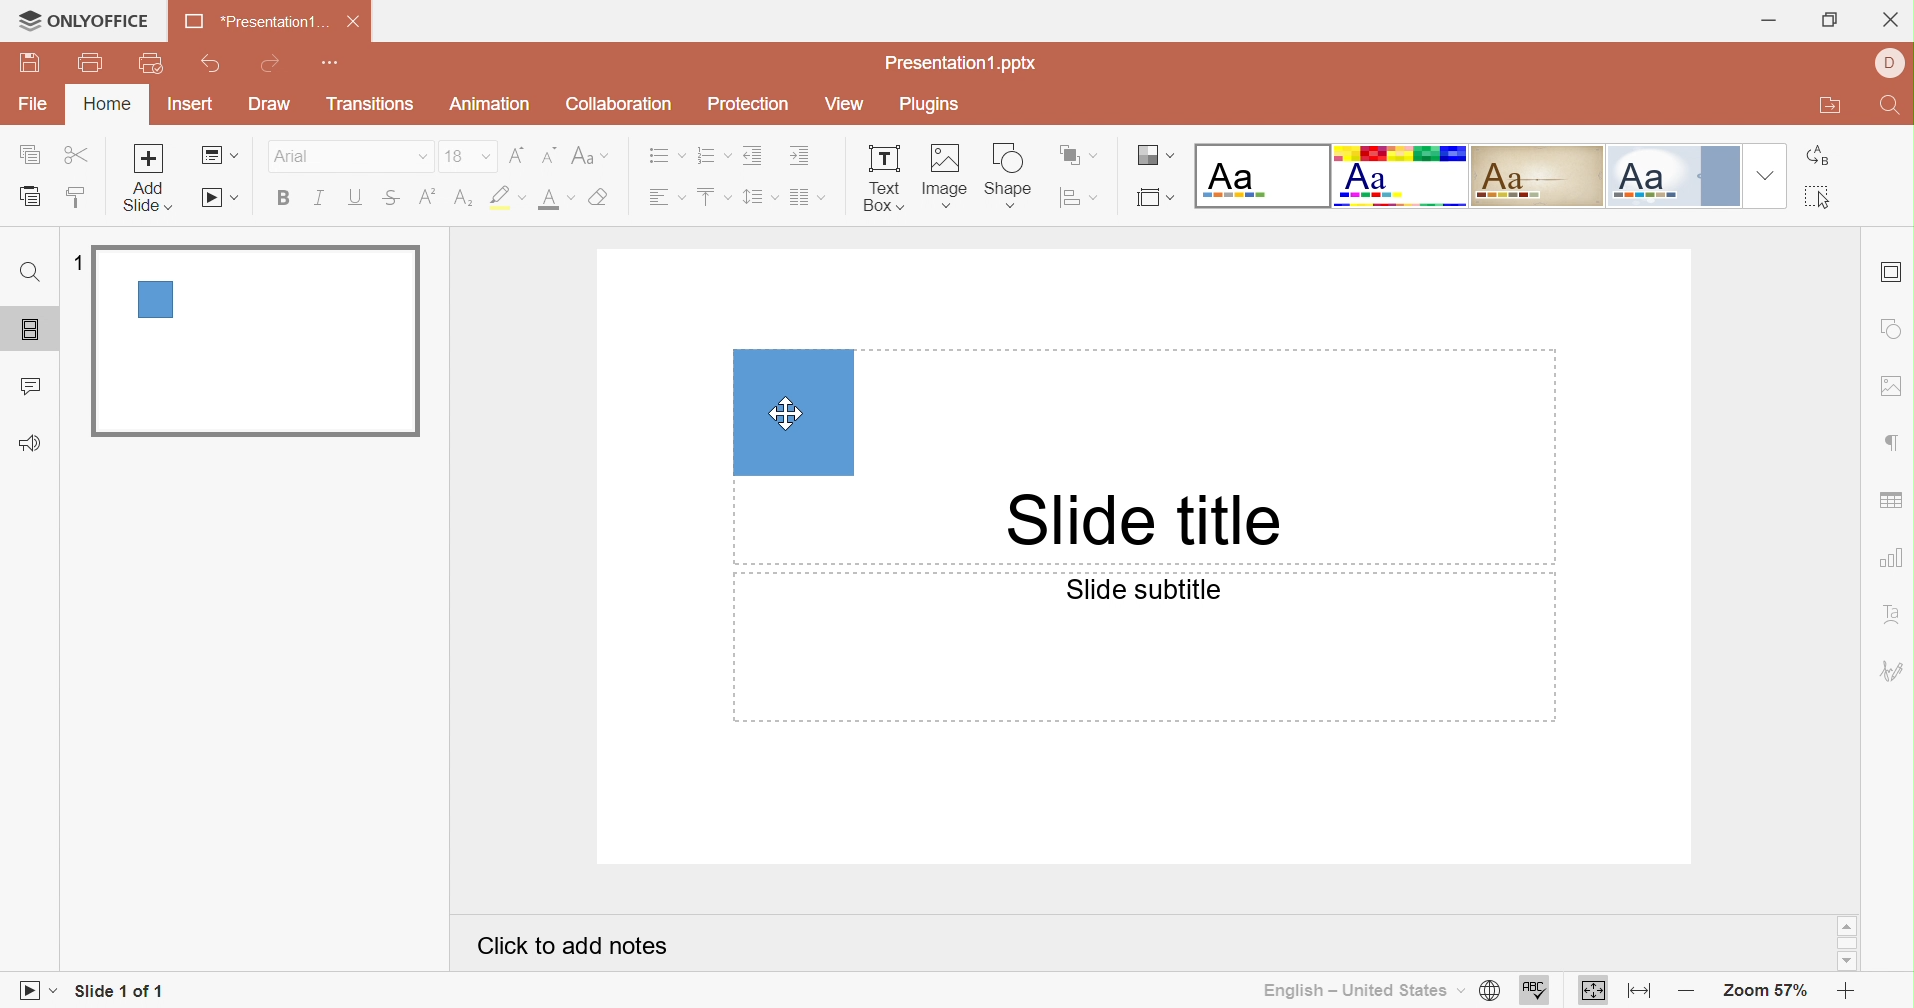 This screenshot has height=1008, width=1914. I want to click on Redo, so click(272, 66).